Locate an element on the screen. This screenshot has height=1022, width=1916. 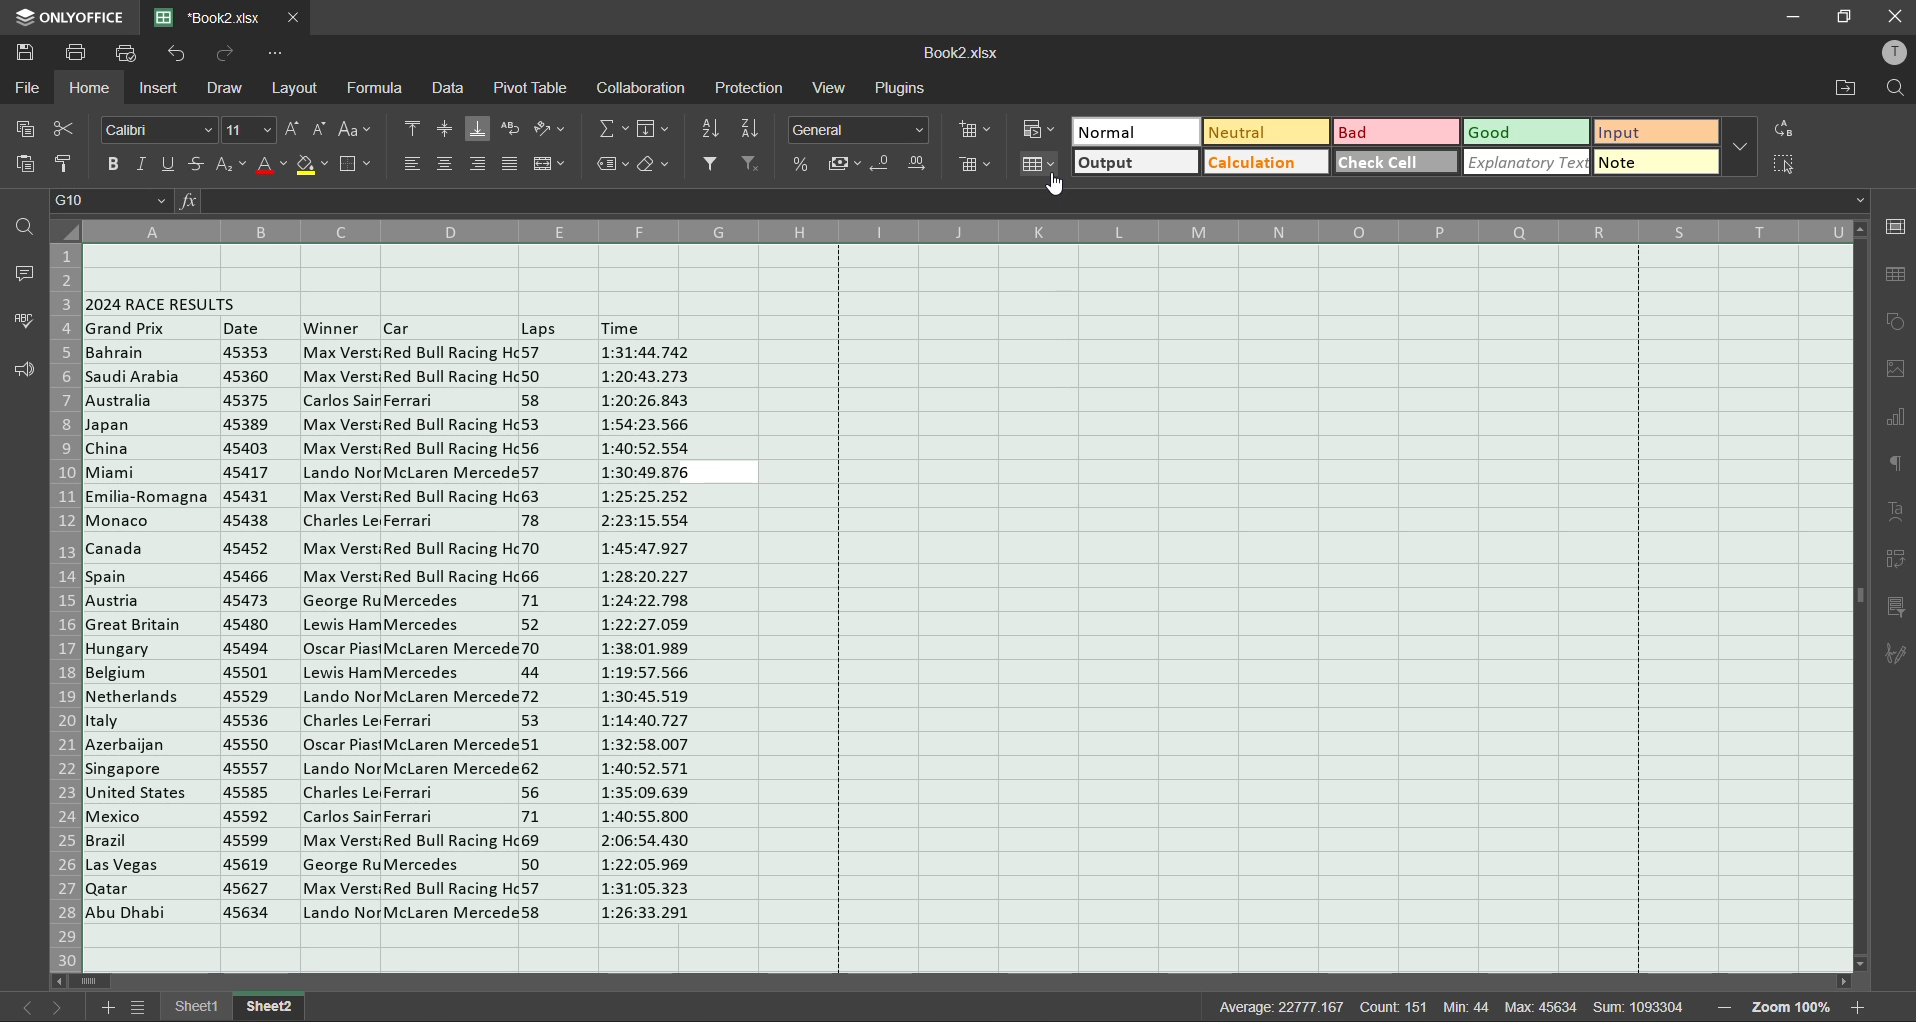
undo is located at coordinates (175, 56).